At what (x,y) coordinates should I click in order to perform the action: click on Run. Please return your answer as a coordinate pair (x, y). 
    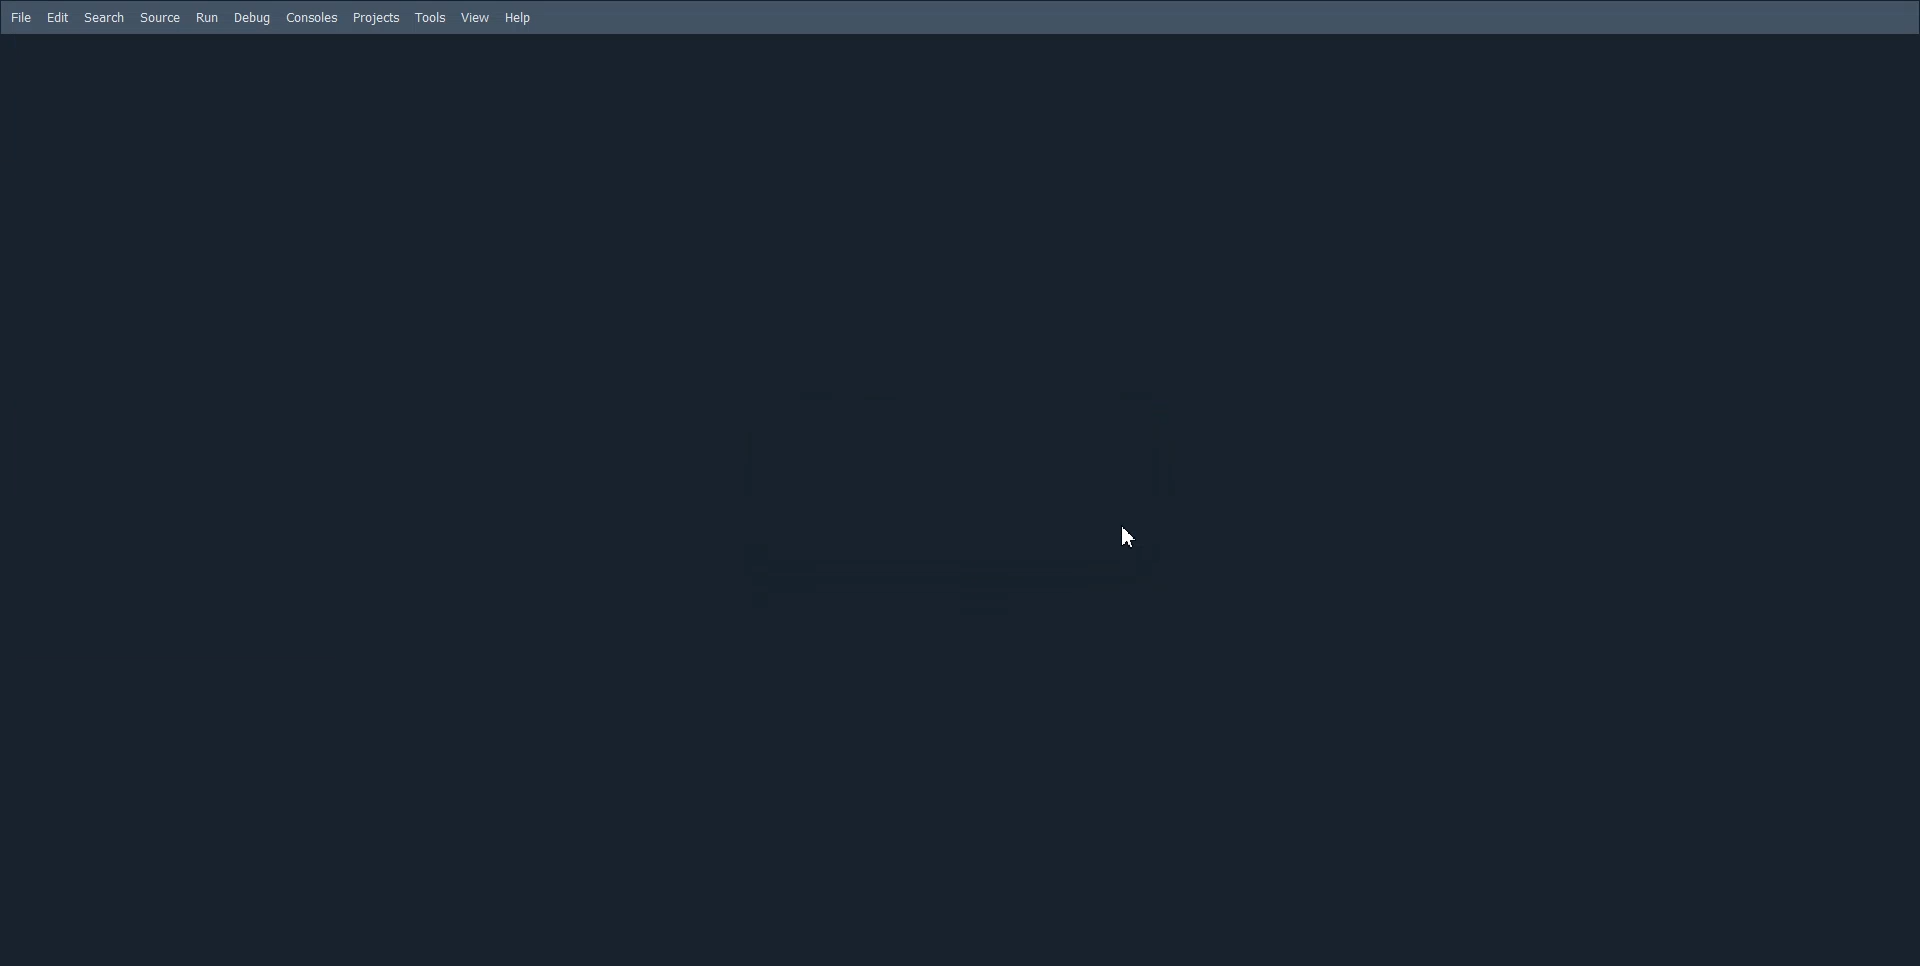
    Looking at the image, I should click on (206, 17).